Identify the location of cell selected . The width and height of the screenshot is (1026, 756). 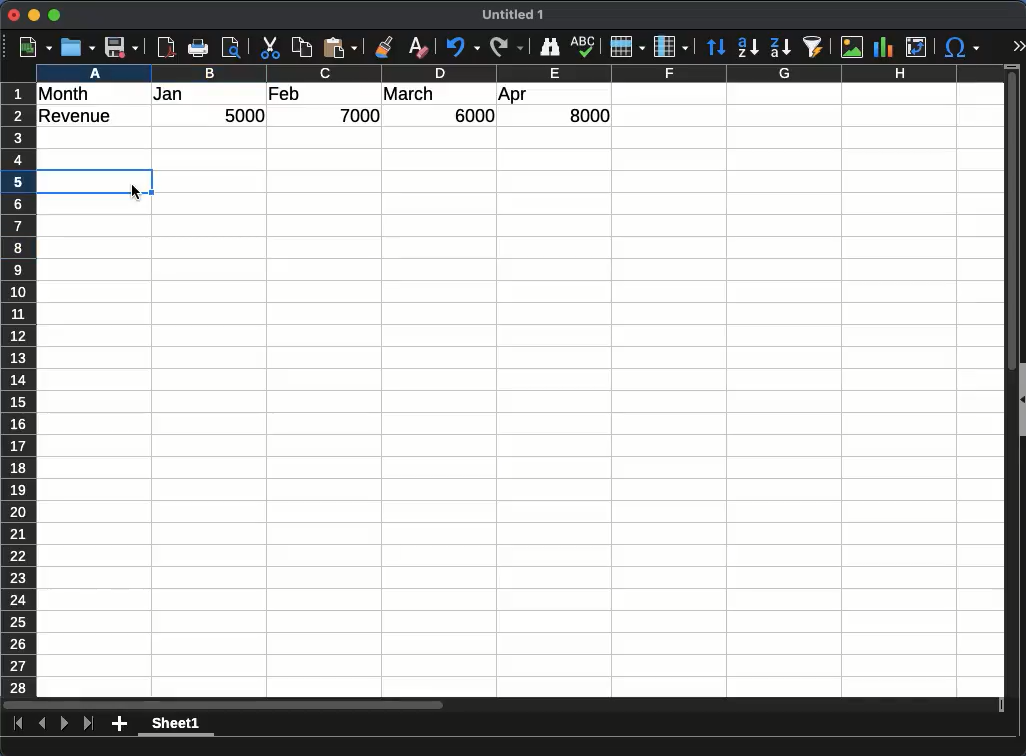
(95, 181).